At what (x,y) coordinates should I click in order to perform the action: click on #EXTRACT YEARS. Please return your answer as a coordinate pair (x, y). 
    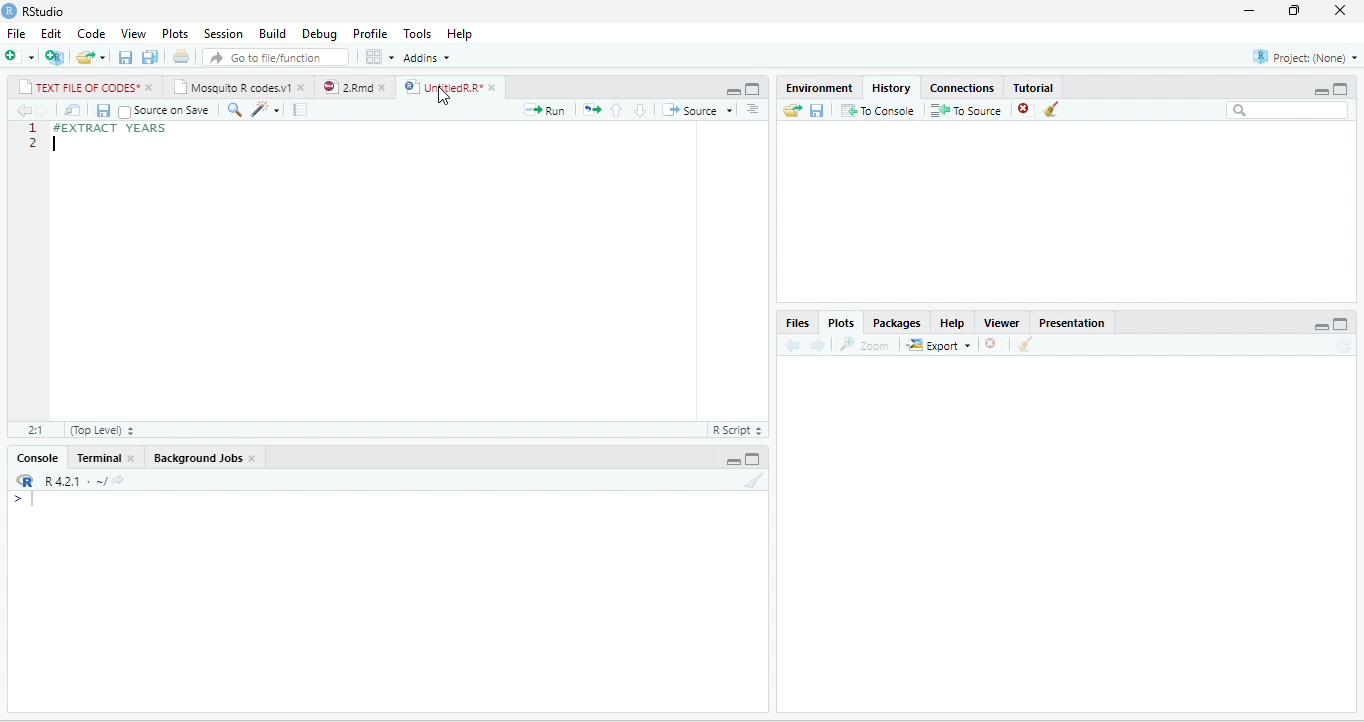
    Looking at the image, I should click on (113, 128).